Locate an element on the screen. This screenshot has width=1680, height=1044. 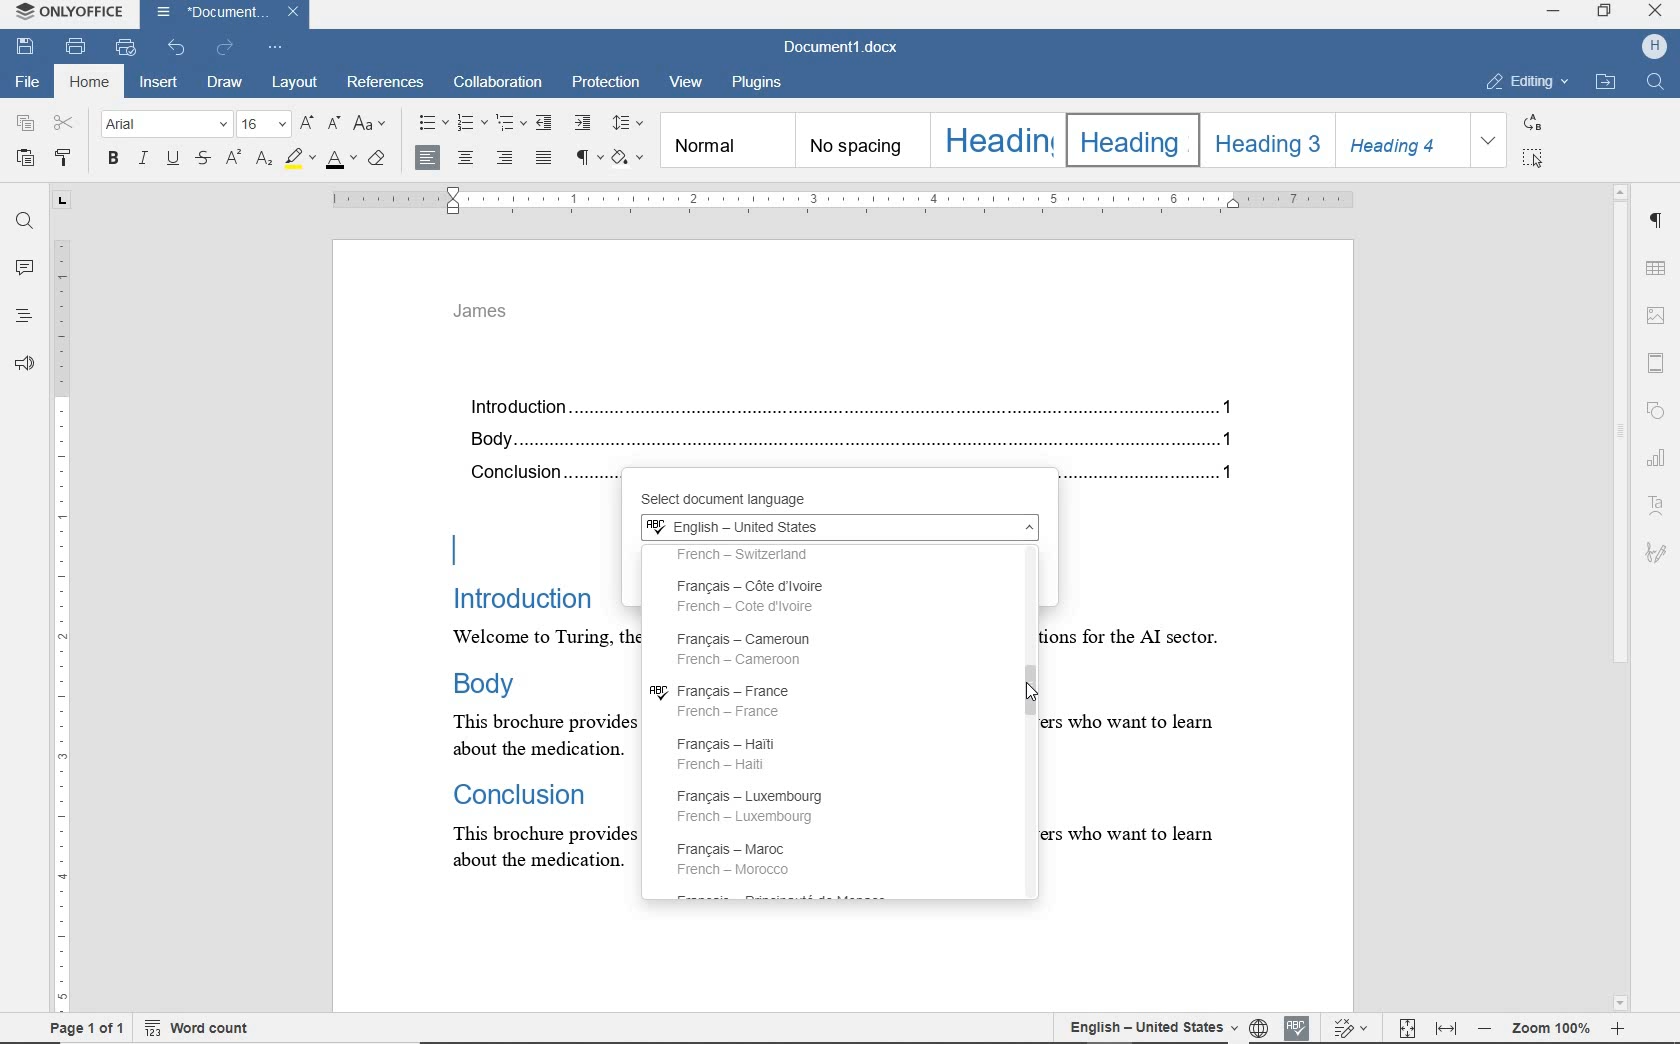
Body...........................................................................................................................................1 is located at coordinates (859, 441).